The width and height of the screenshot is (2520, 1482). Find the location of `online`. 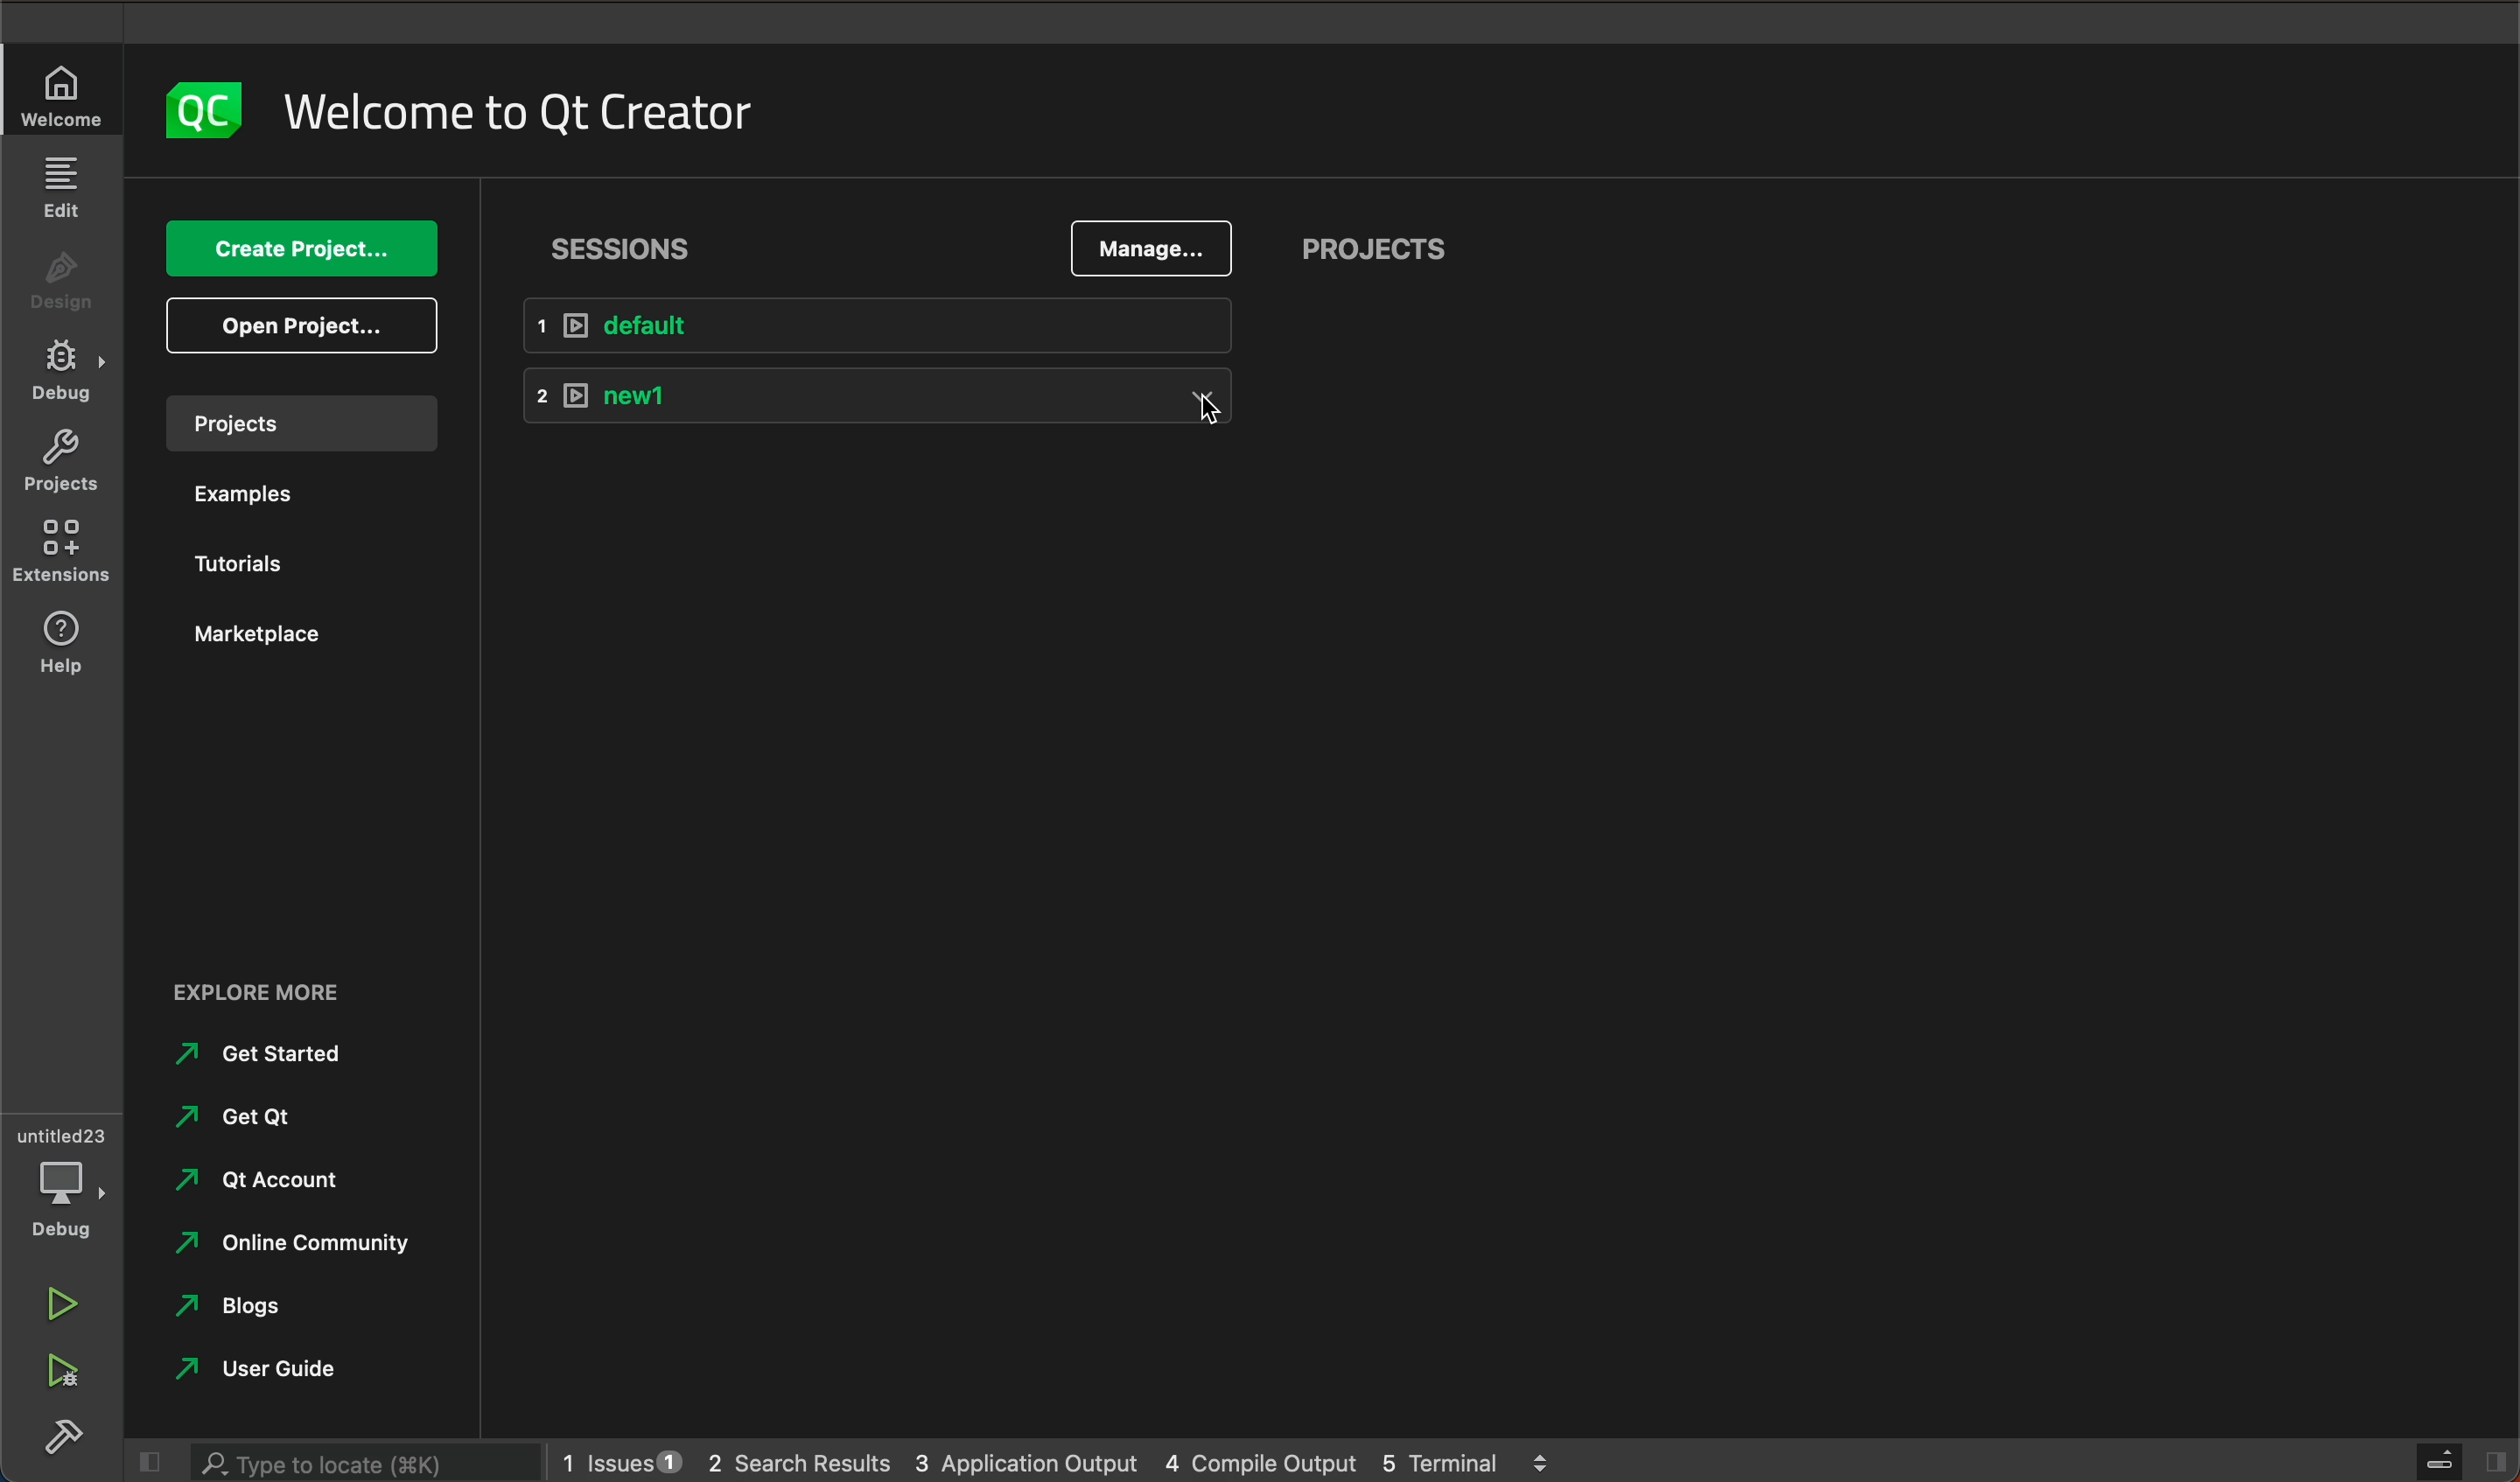

online is located at coordinates (303, 1241).